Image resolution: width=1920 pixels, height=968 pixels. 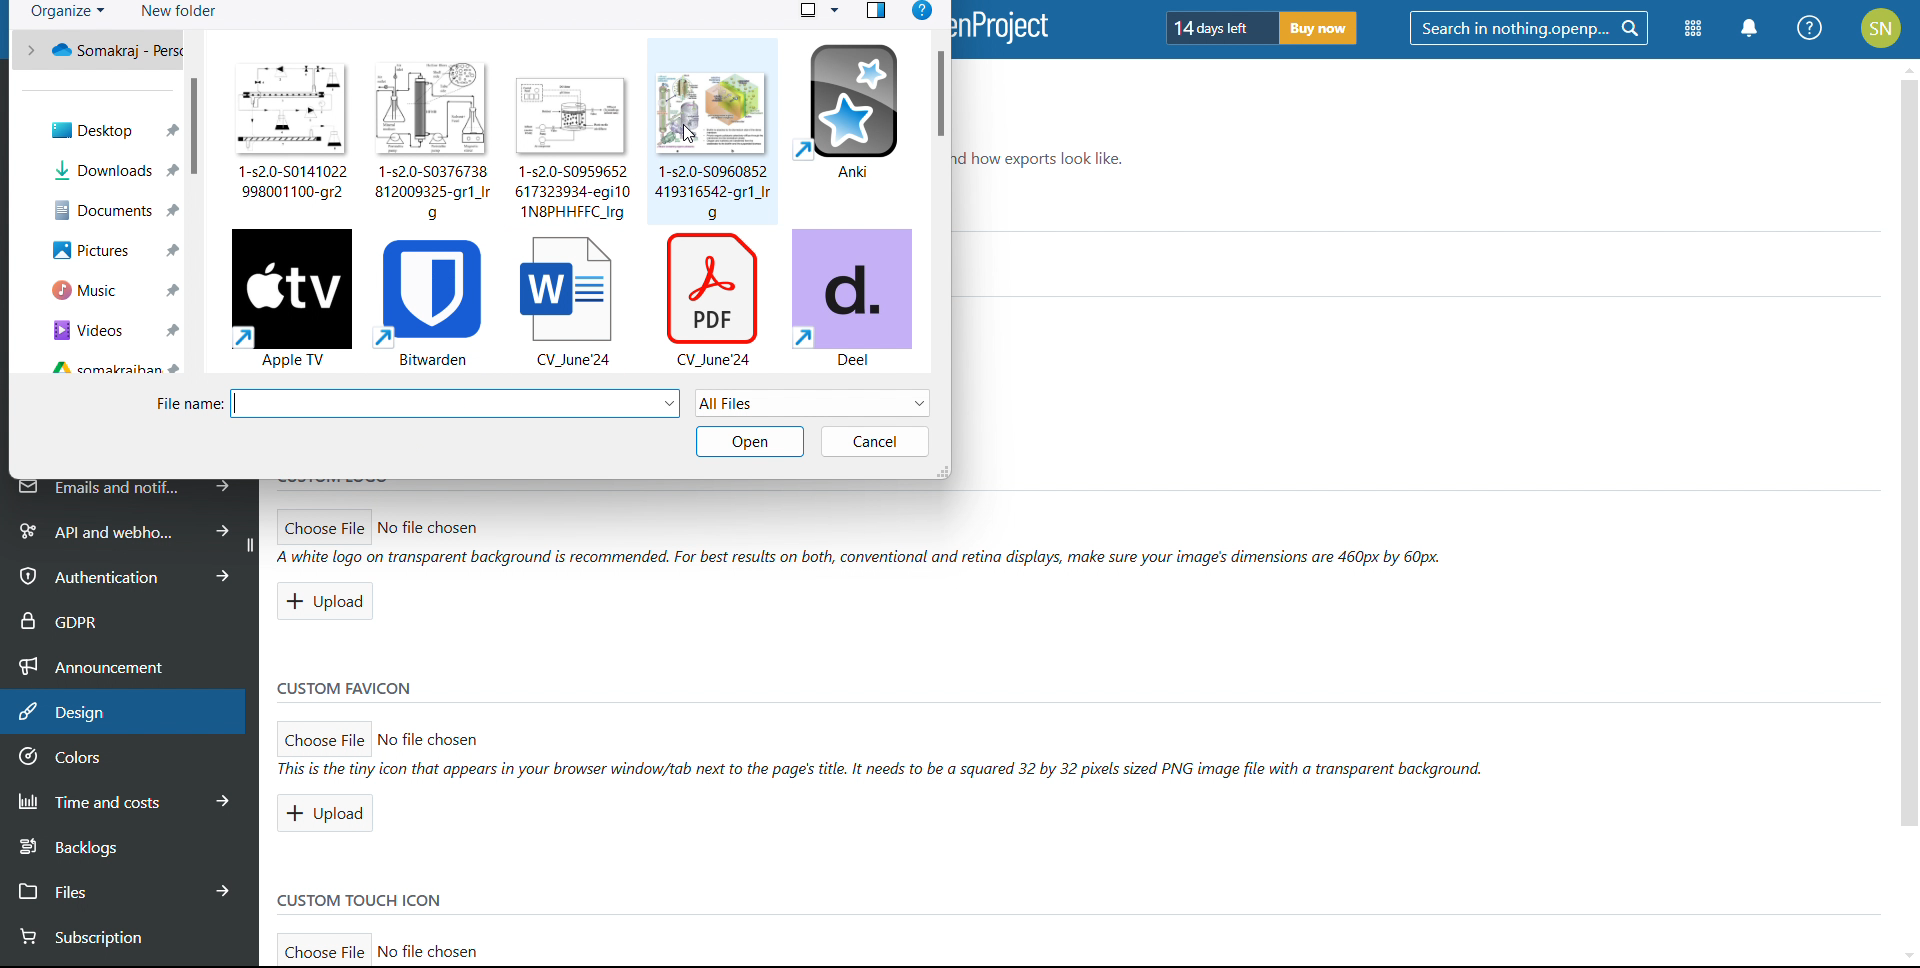 What do you see at coordinates (450, 735) in the screenshot?
I see `> No file chosen` at bounding box center [450, 735].